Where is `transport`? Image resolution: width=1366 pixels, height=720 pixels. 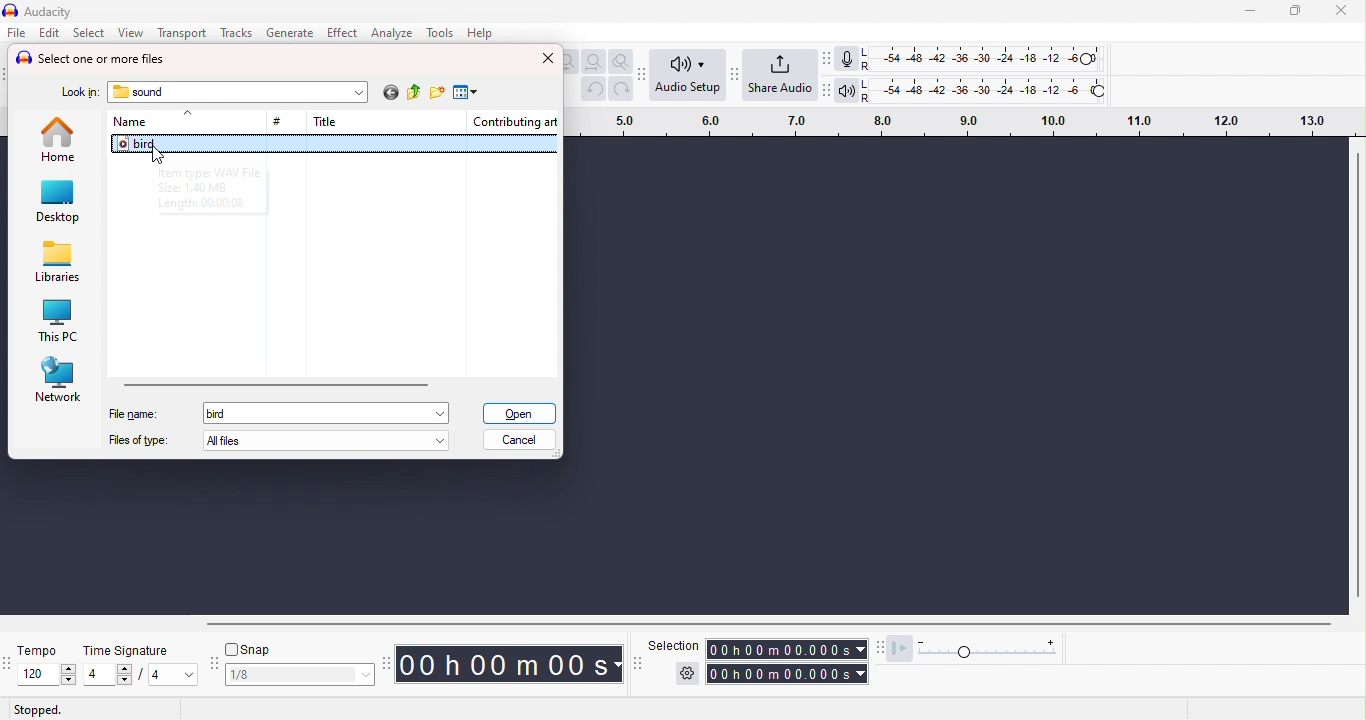 transport is located at coordinates (182, 33).